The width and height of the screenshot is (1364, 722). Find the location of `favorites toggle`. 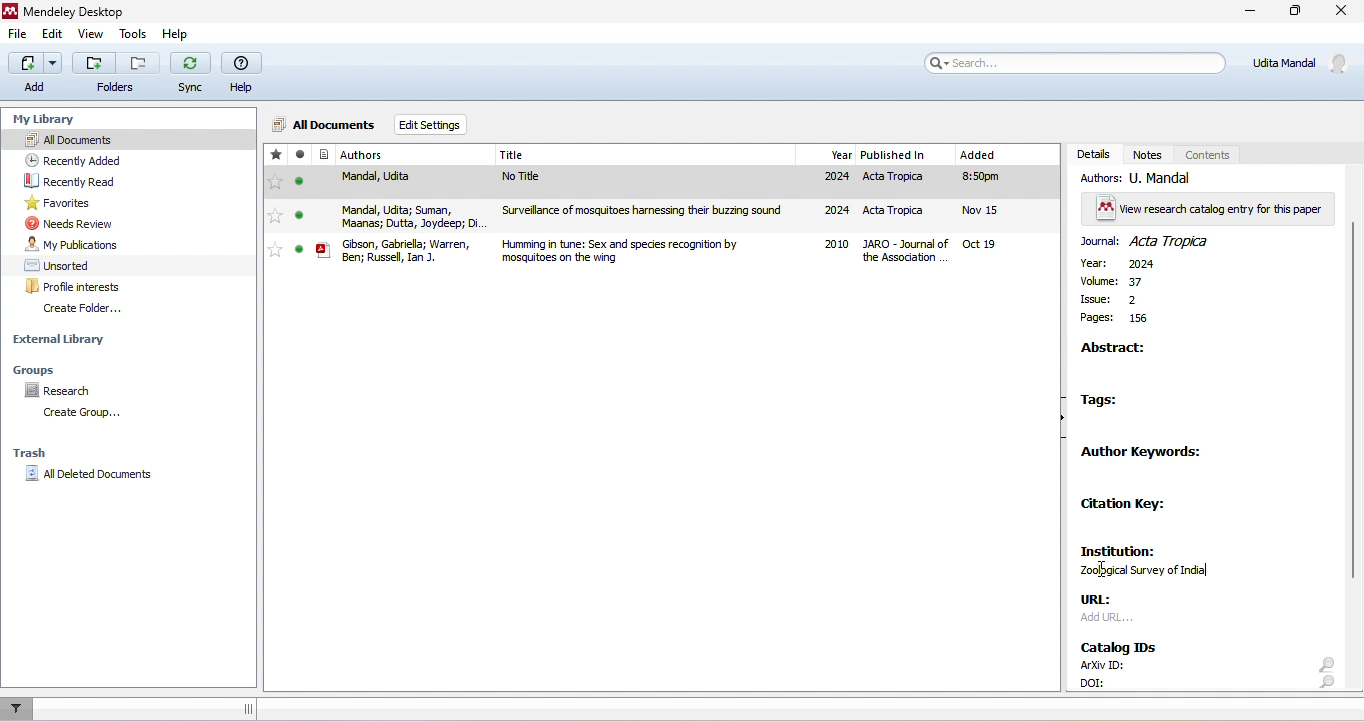

favorites toggle is located at coordinates (274, 217).